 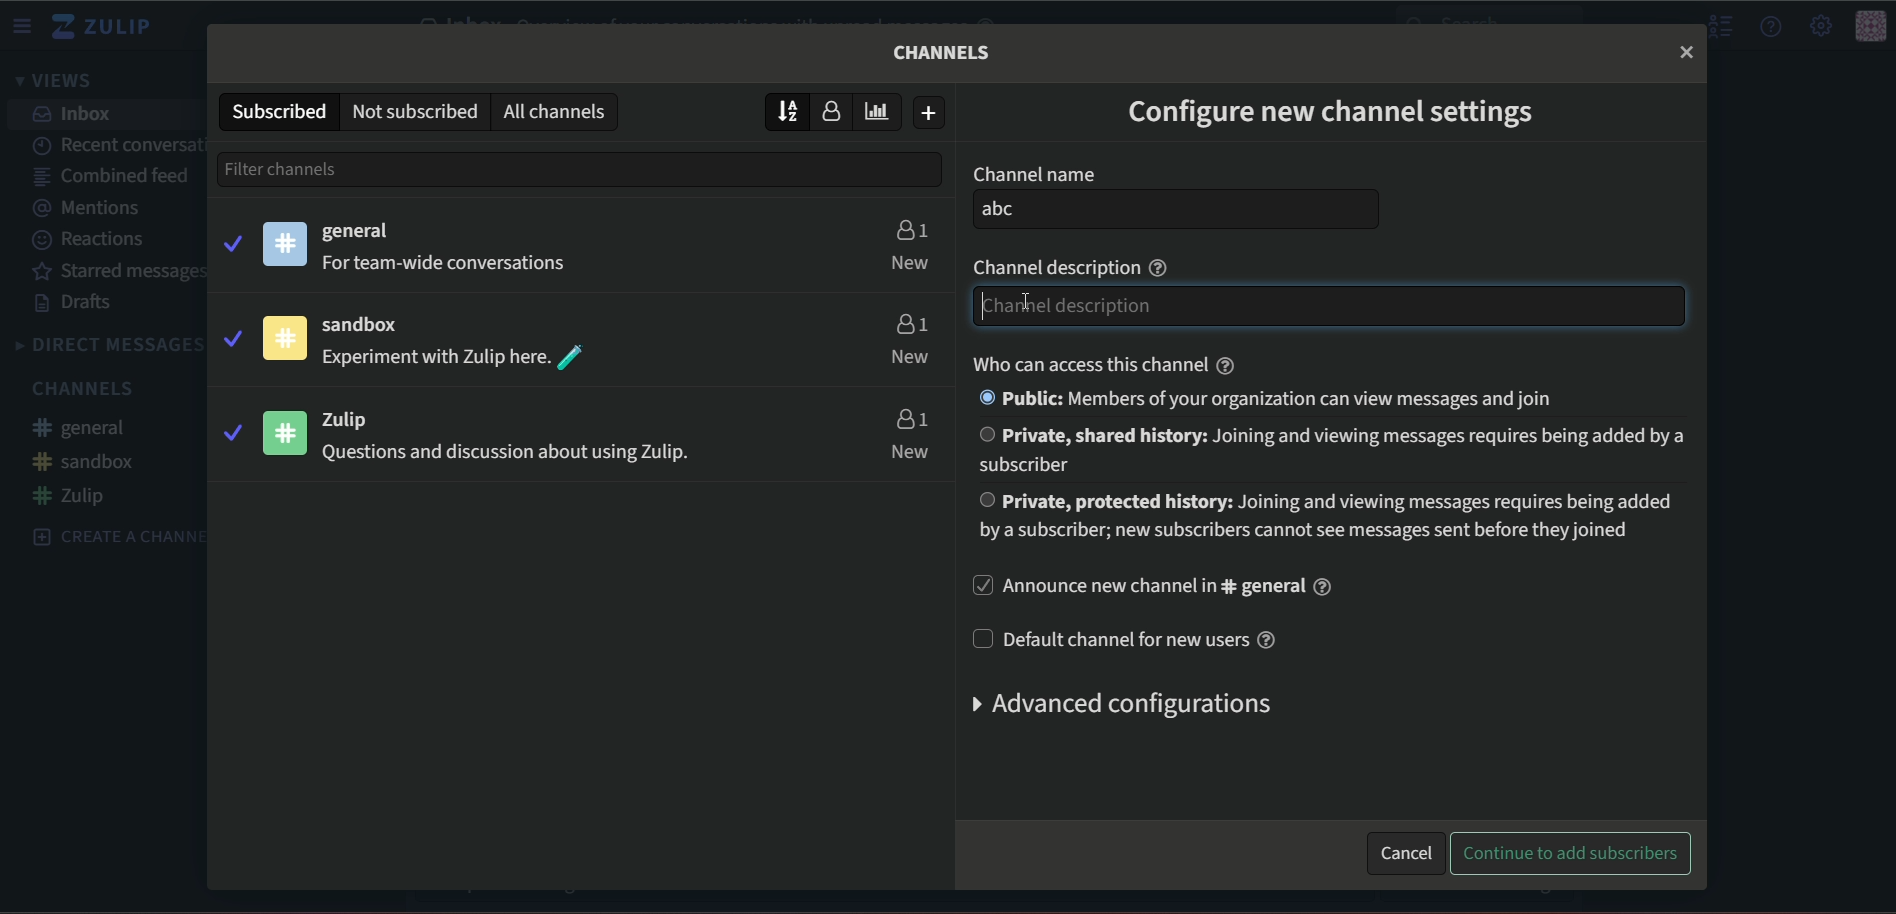 What do you see at coordinates (115, 176) in the screenshot?
I see `Combined feed` at bounding box center [115, 176].